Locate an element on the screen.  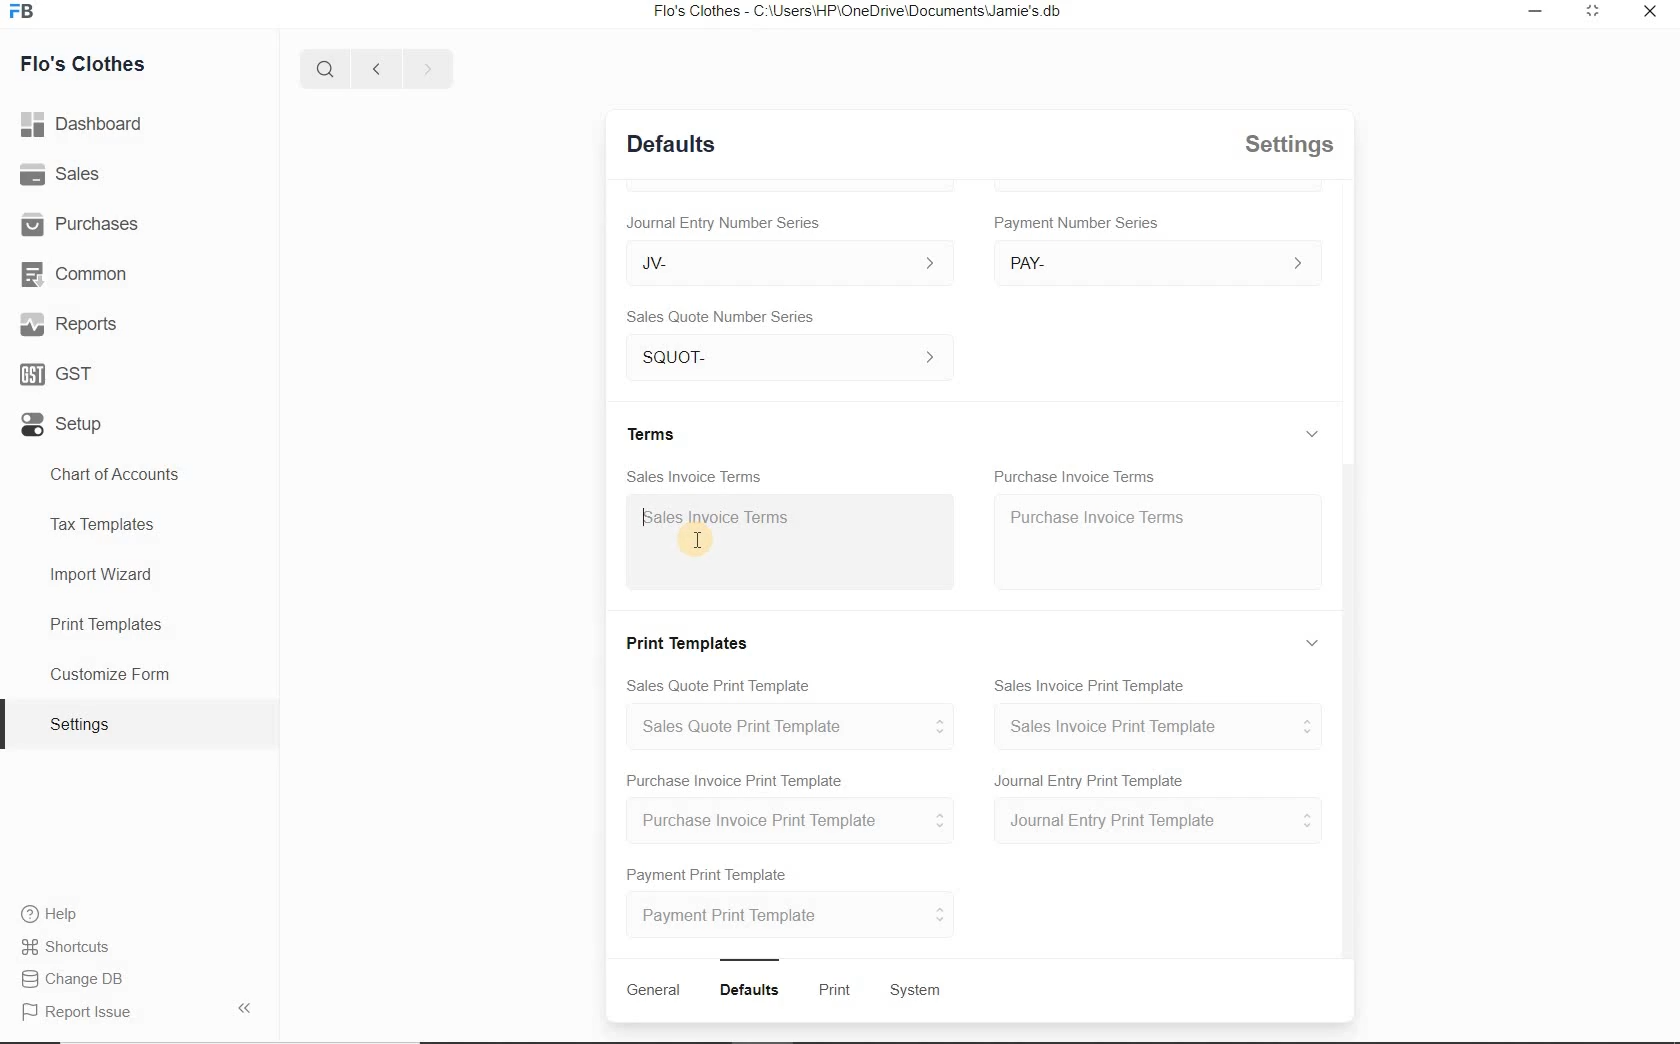
Sales Invoice Print Template is located at coordinates (1093, 682).